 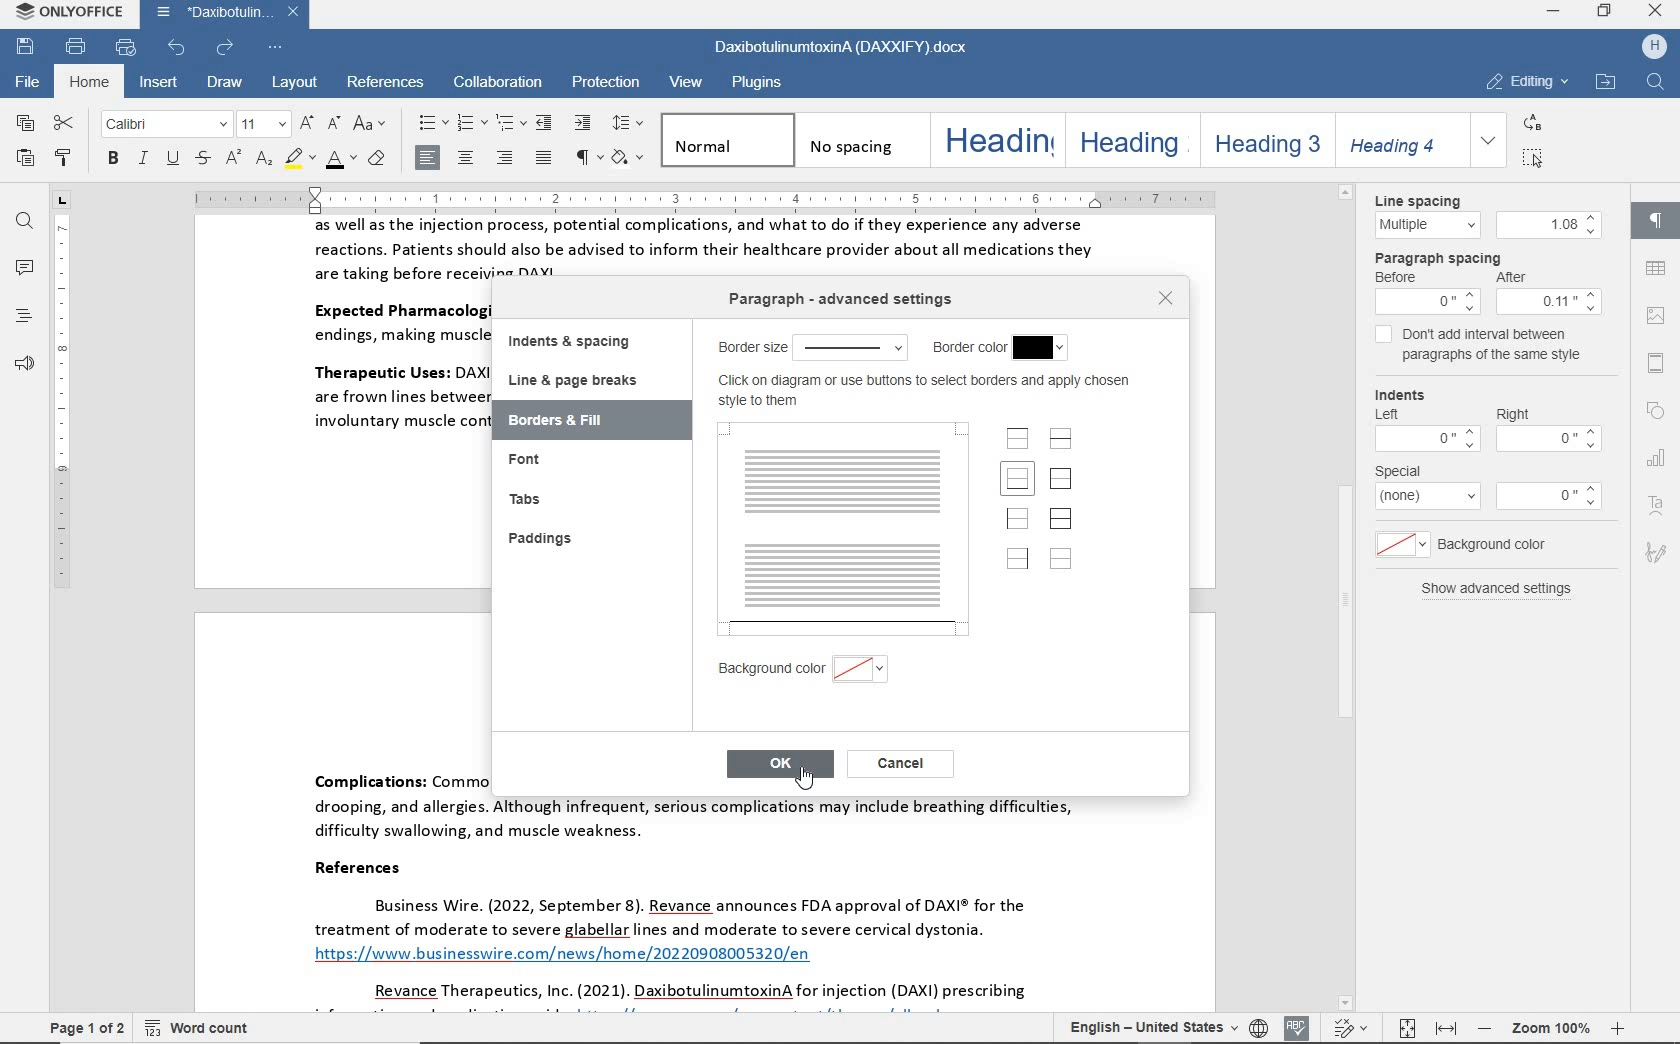 What do you see at coordinates (261, 125) in the screenshot?
I see `font size` at bounding box center [261, 125].